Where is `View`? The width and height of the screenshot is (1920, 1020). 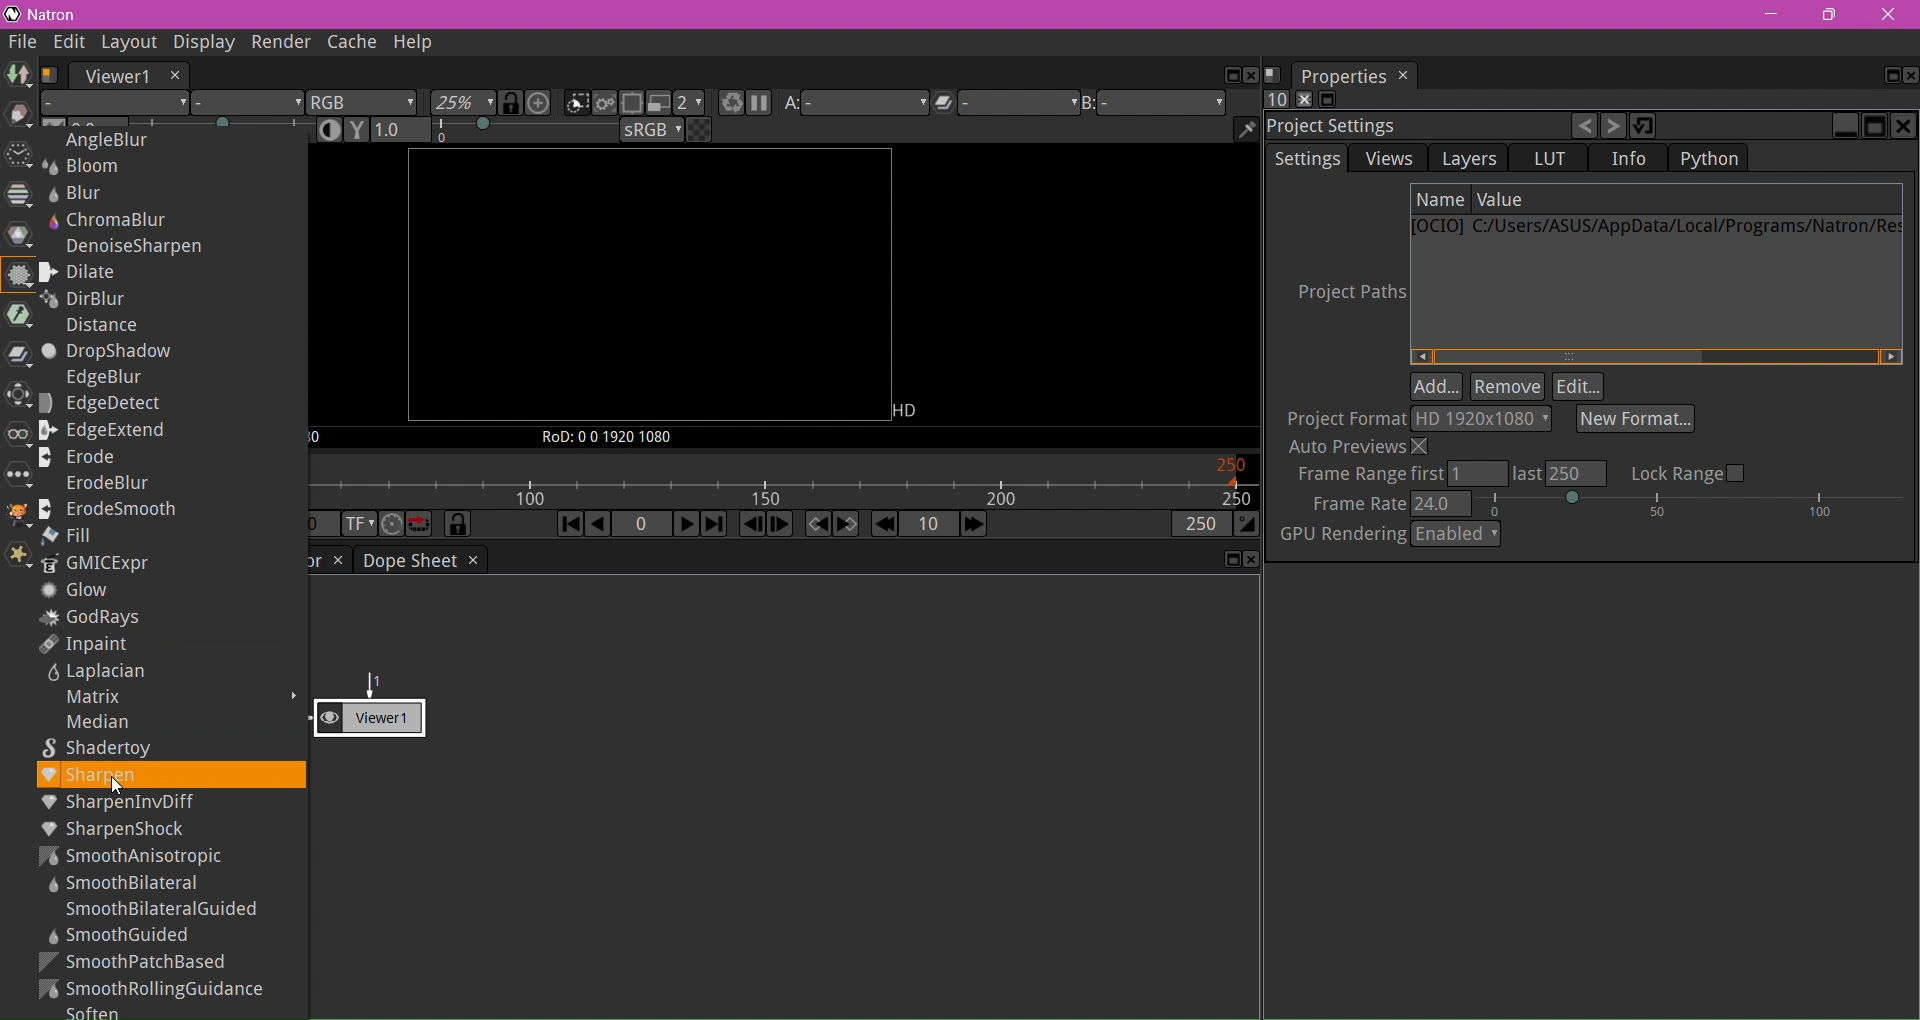
View is located at coordinates (16, 439).